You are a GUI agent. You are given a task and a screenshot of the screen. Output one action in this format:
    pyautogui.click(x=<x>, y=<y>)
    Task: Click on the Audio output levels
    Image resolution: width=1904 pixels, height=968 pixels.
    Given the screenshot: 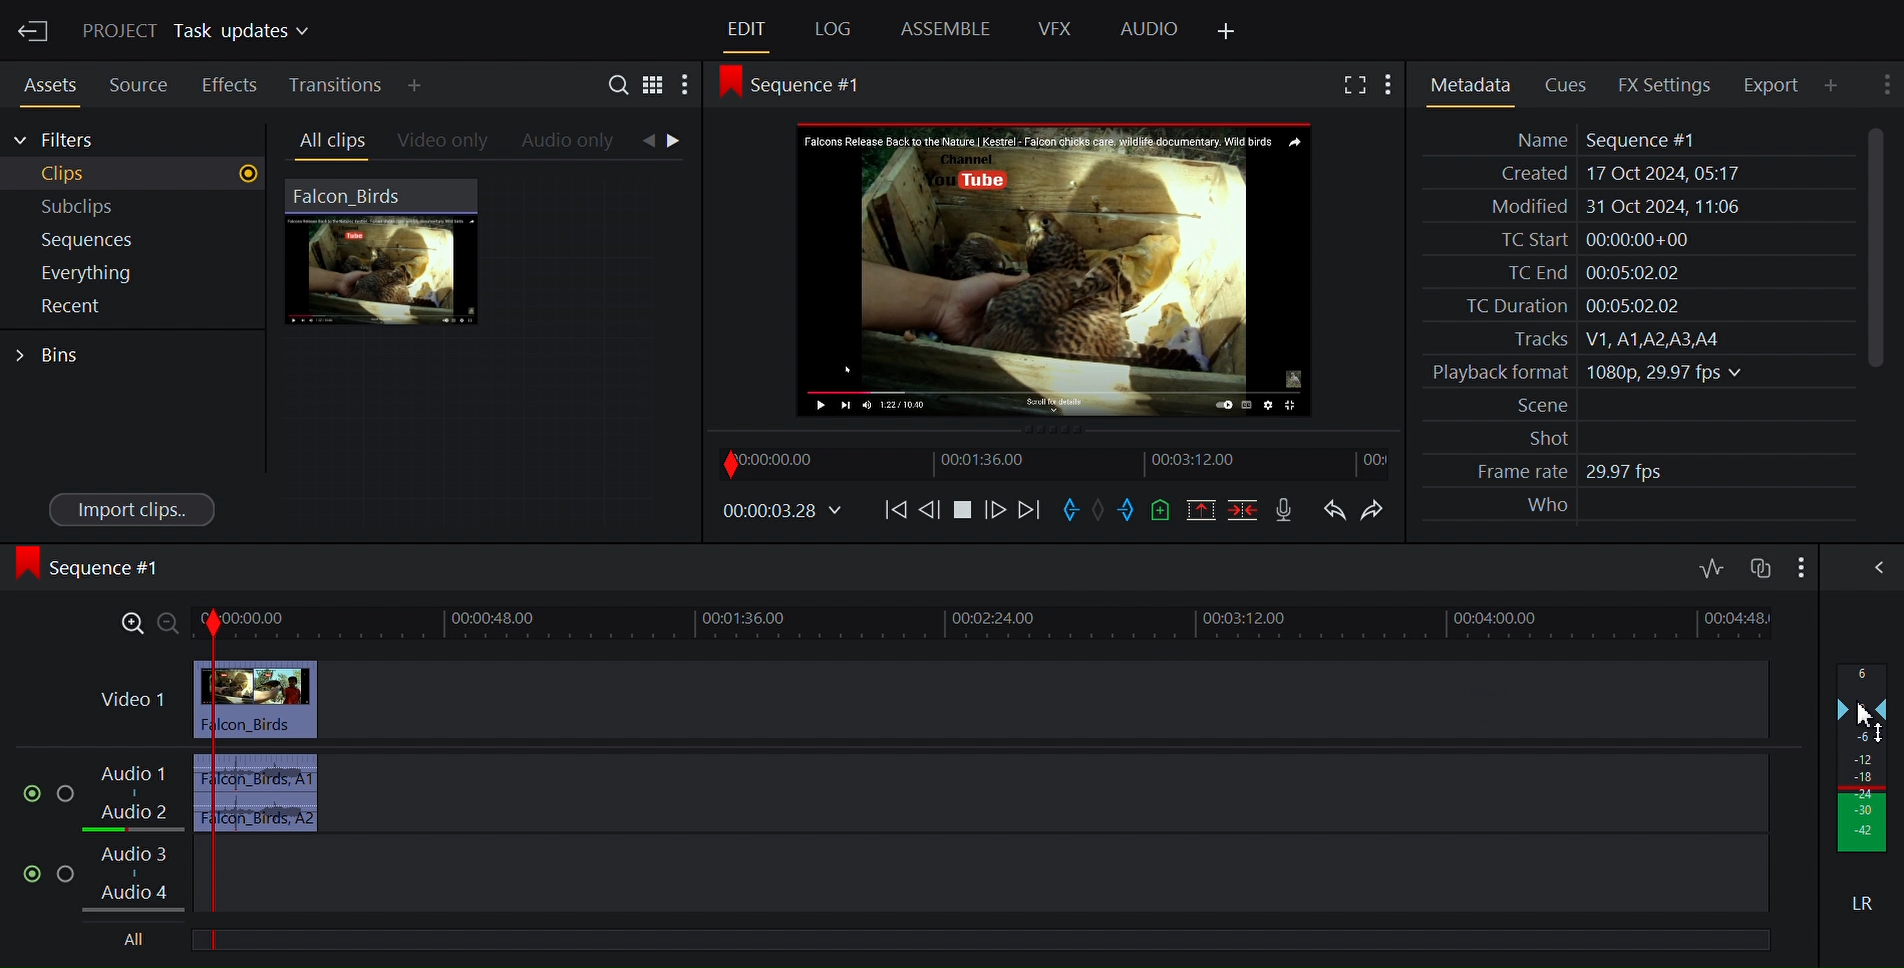 What is the action you would take?
    pyautogui.click(x=1863, y=759)
    